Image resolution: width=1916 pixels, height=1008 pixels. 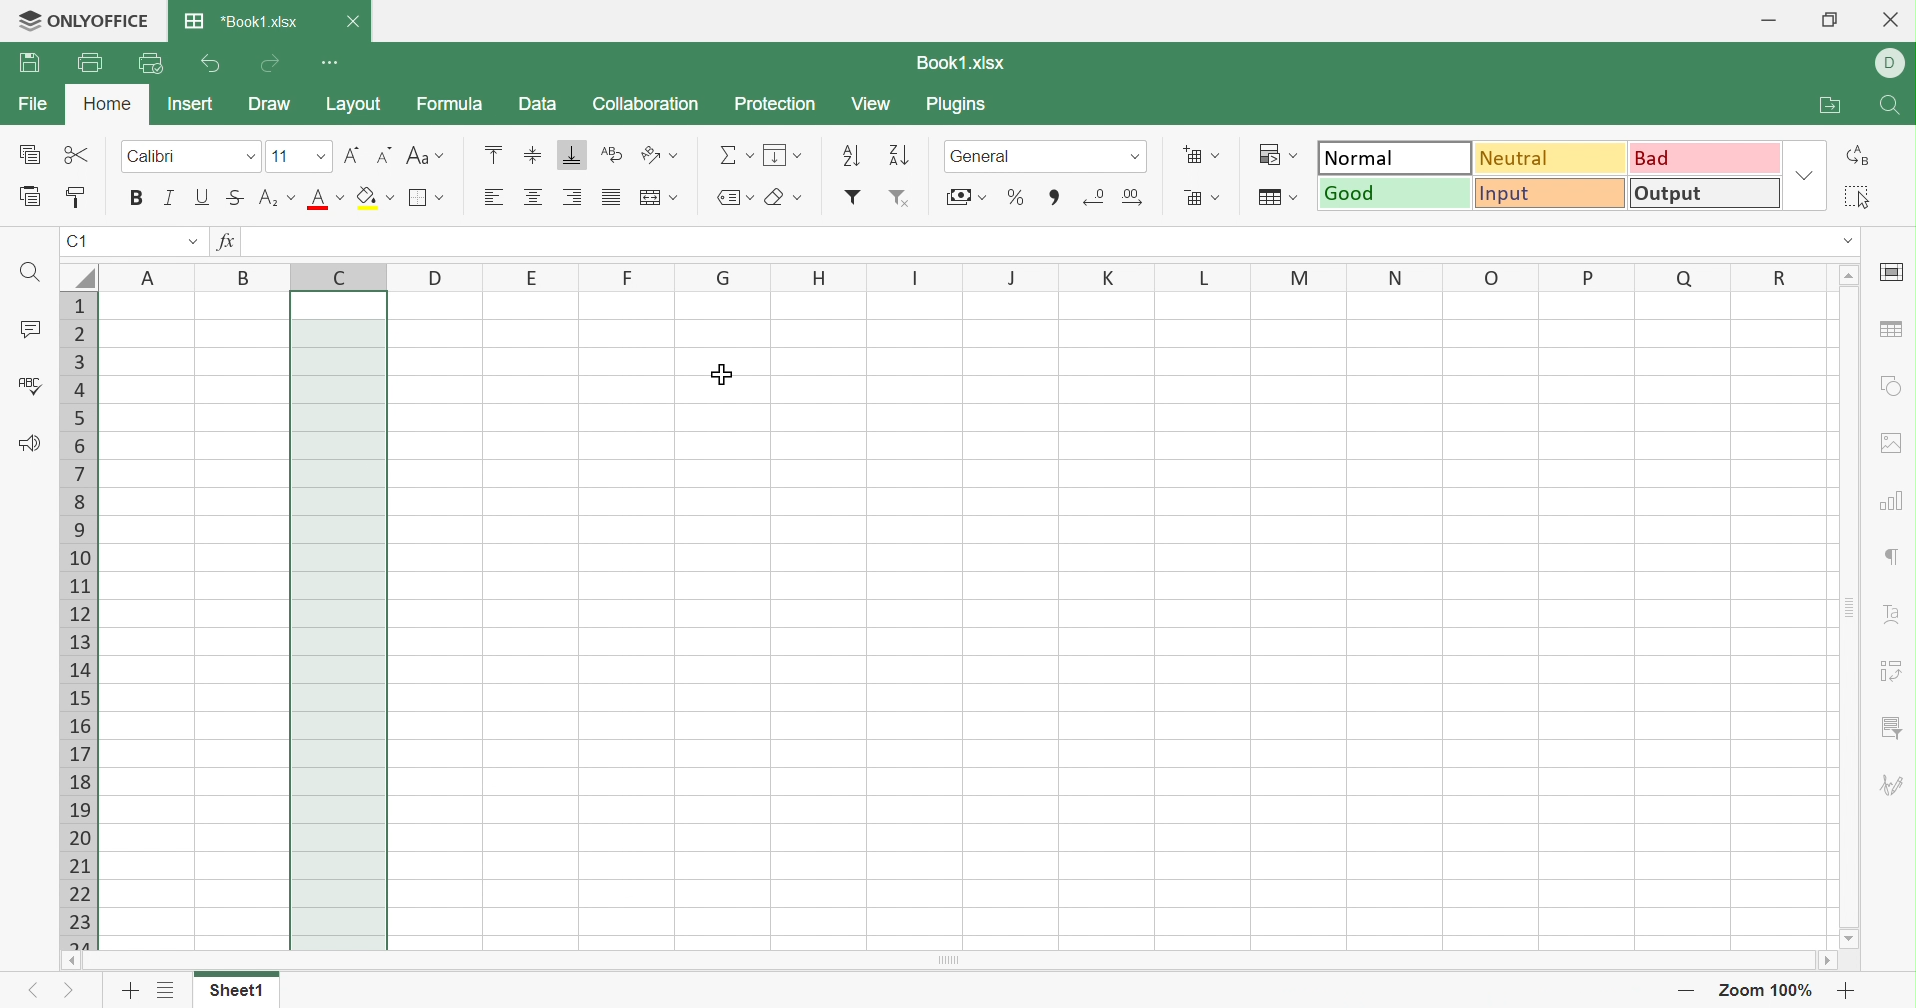 What do you see at coordinates (110, 103) in the screenshot?
I see `Home` at bounding box center [110, 103].